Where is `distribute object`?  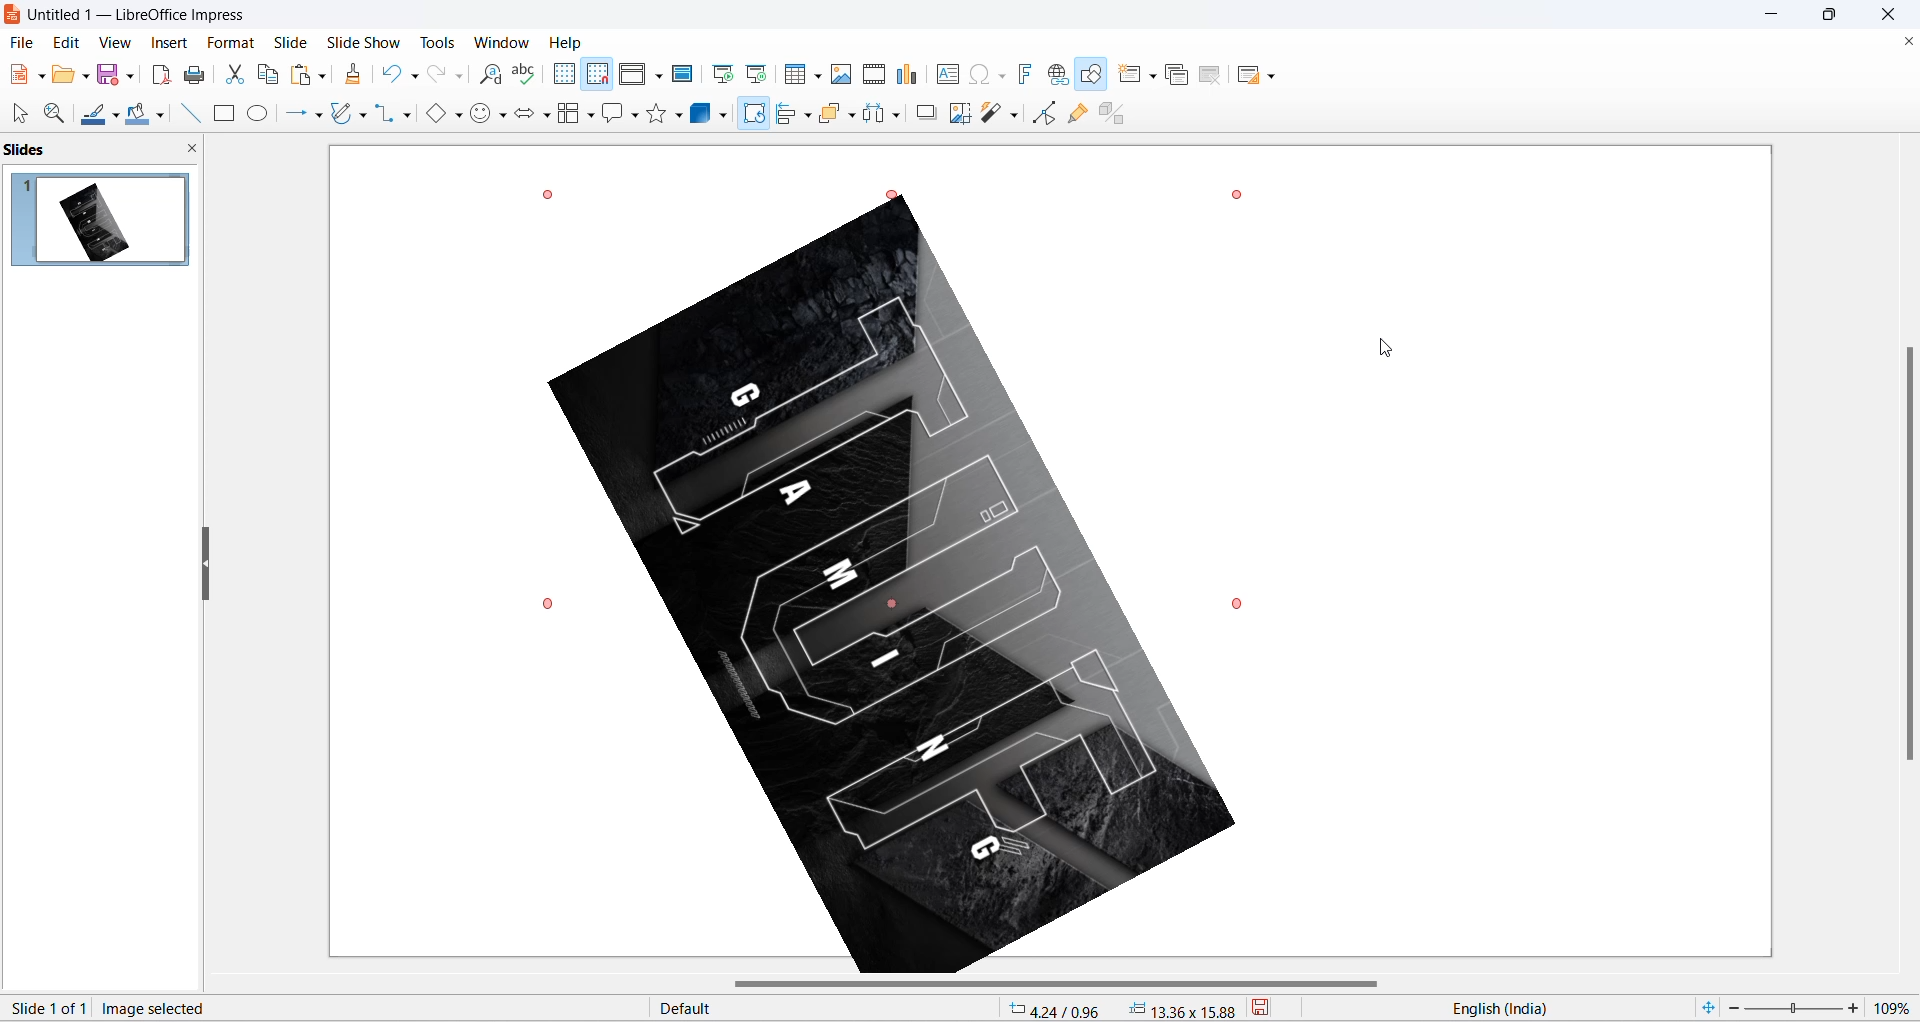 distribute object is located at coordinates (901, 117).